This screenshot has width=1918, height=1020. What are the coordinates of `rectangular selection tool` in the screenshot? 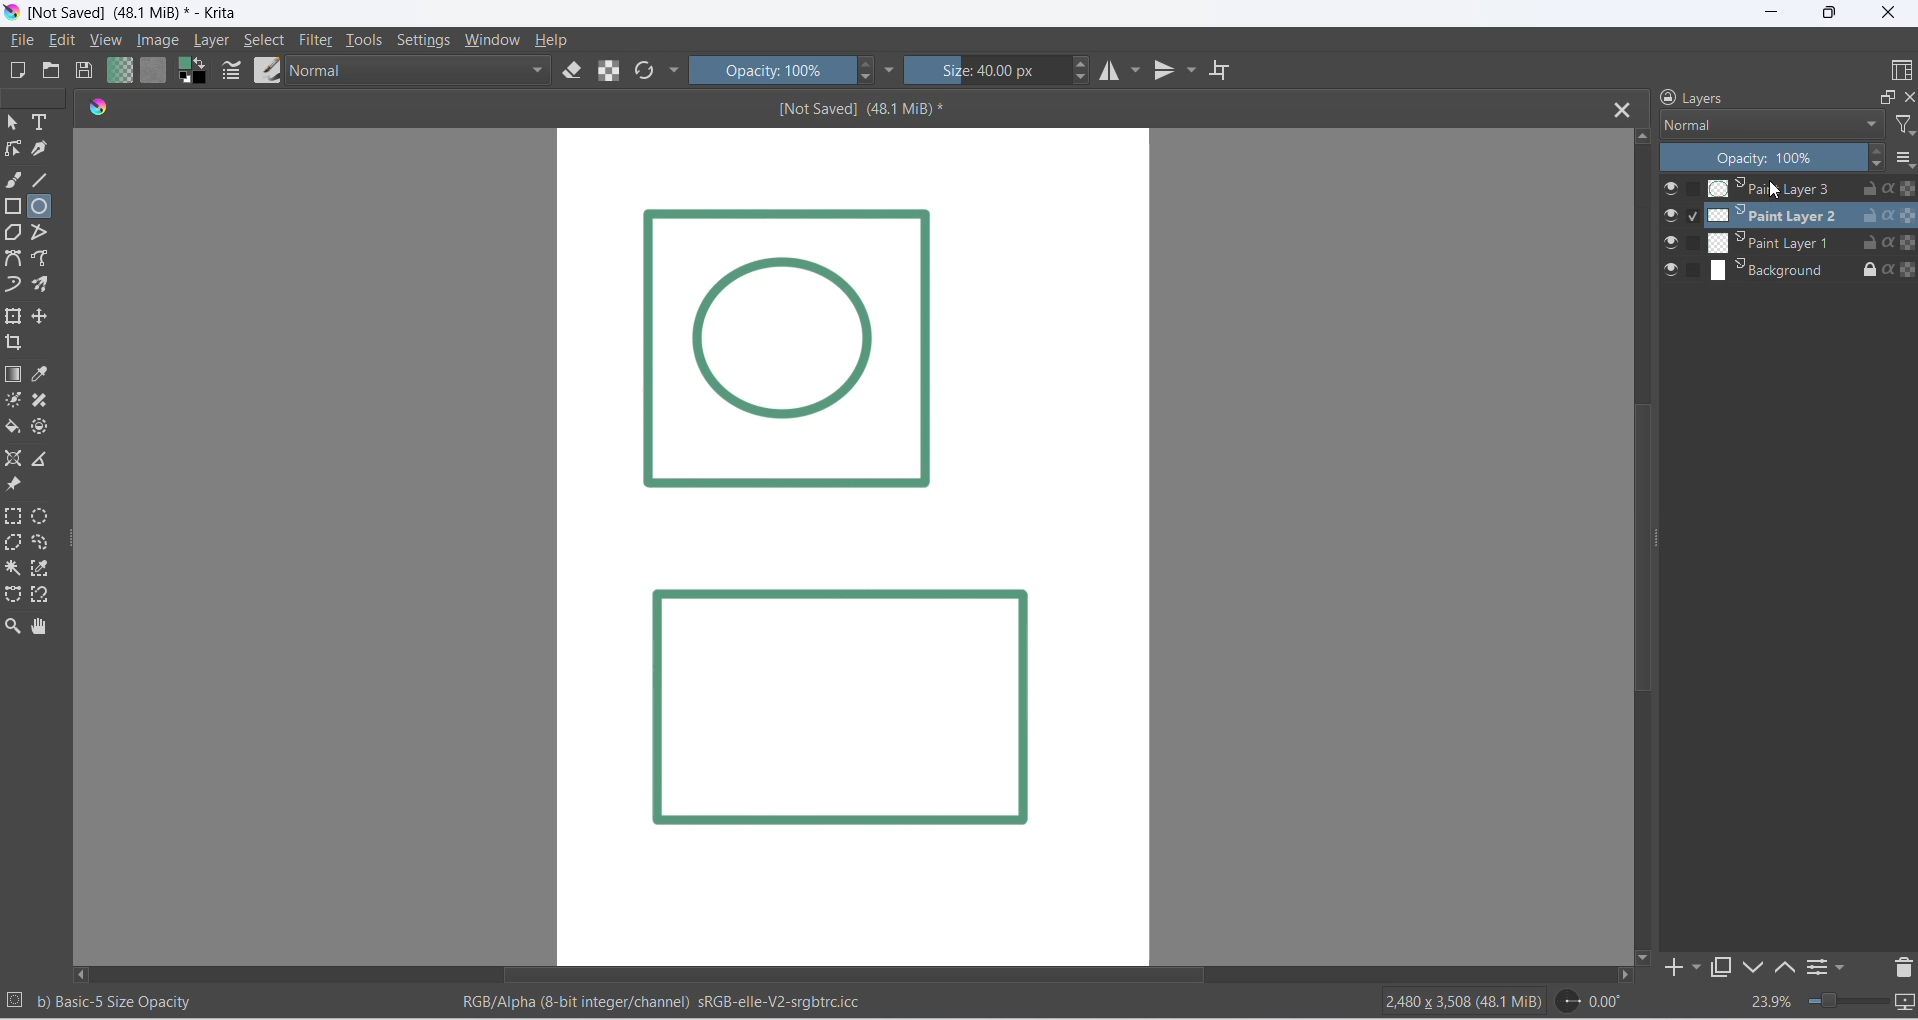 It's located at (13, 517).